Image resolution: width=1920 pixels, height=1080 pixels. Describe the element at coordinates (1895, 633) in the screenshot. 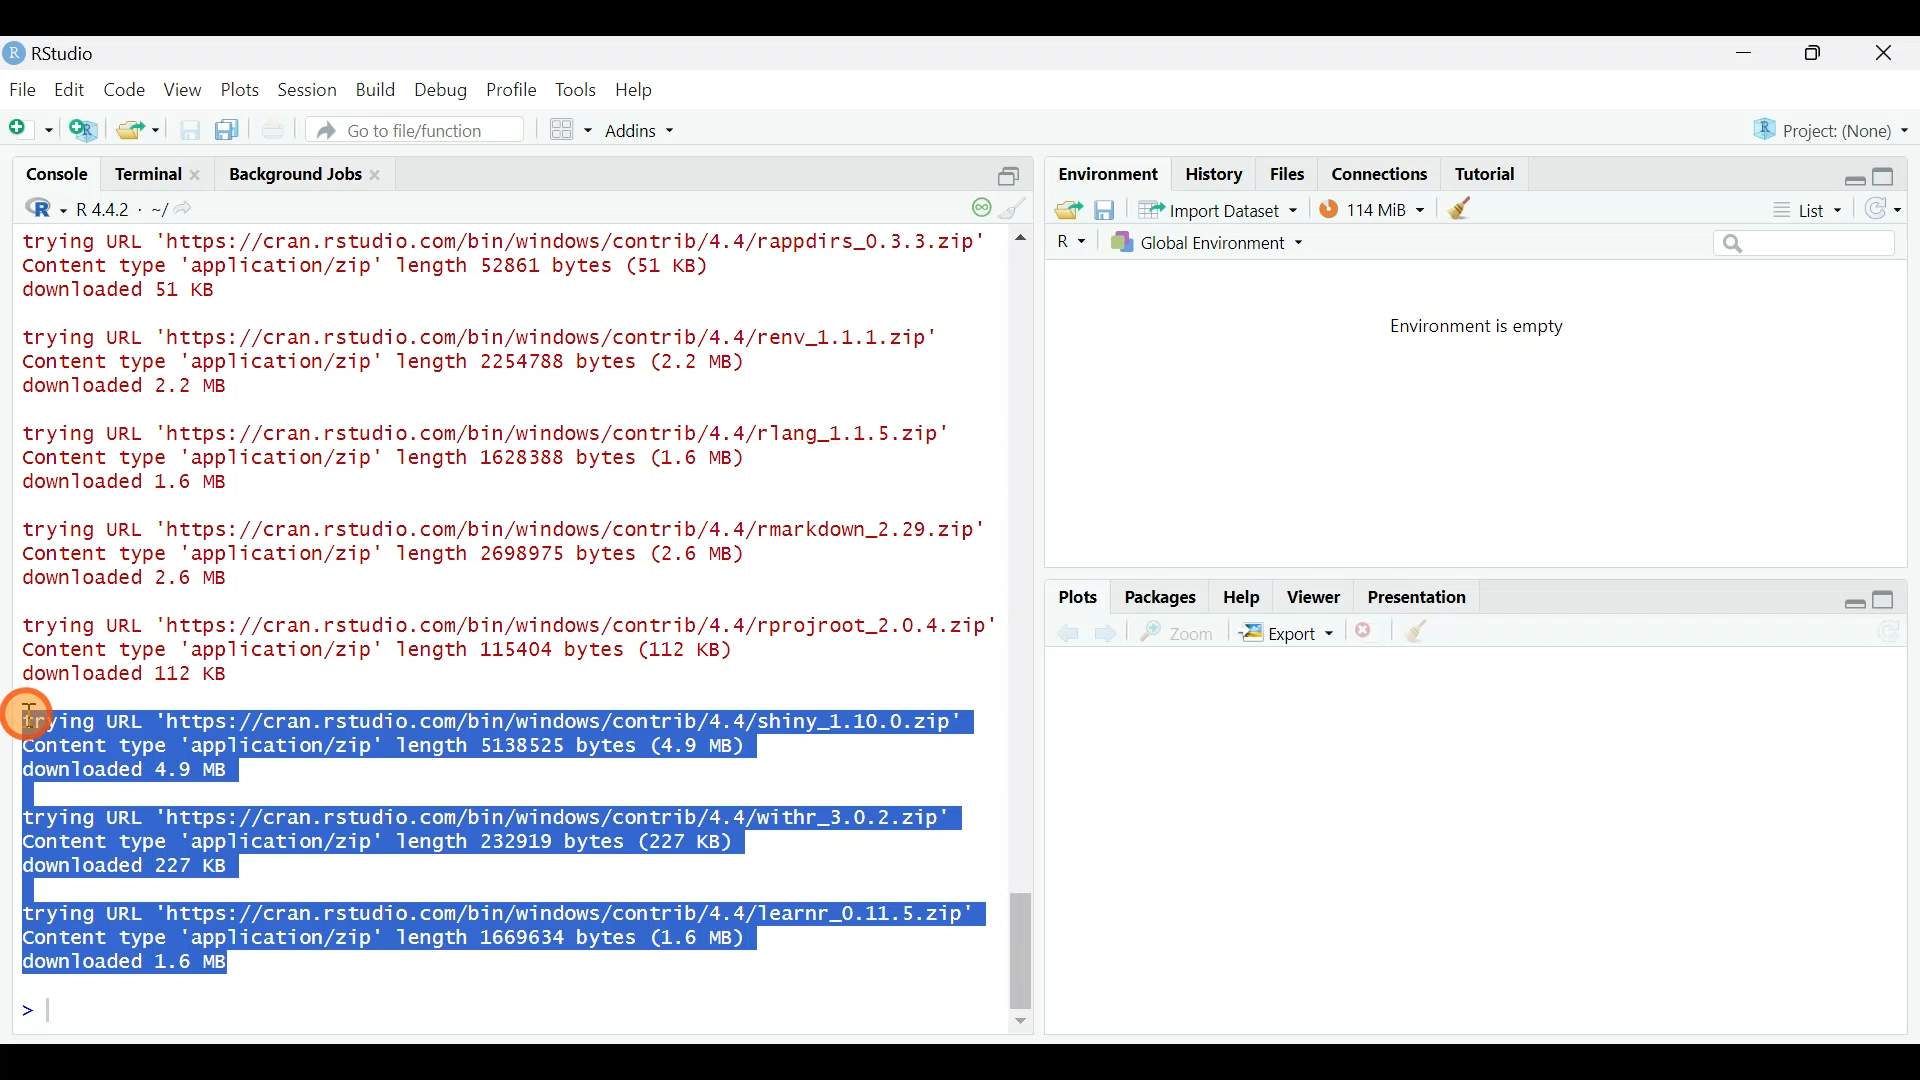

I see `Refresh current plot` at that location.